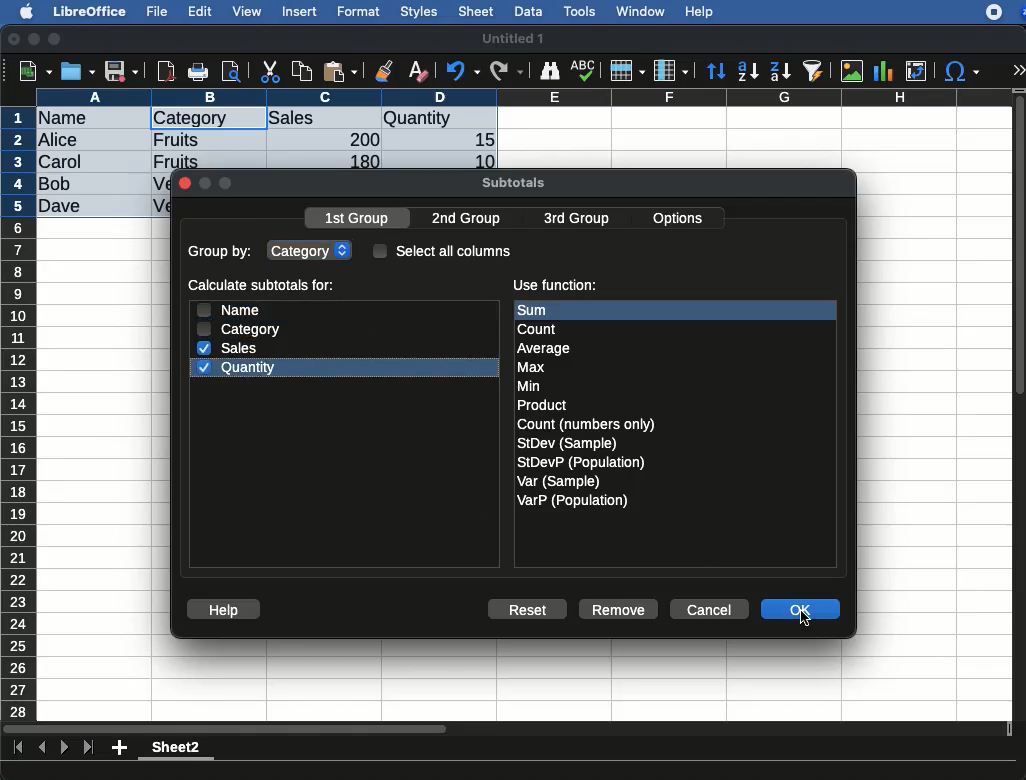 Image resolution: width=1026 pixels, height=780 pixels. Describe the element at coordinates (568, 443) in the screenshot. I see `SitDev (Sample)` at that location.